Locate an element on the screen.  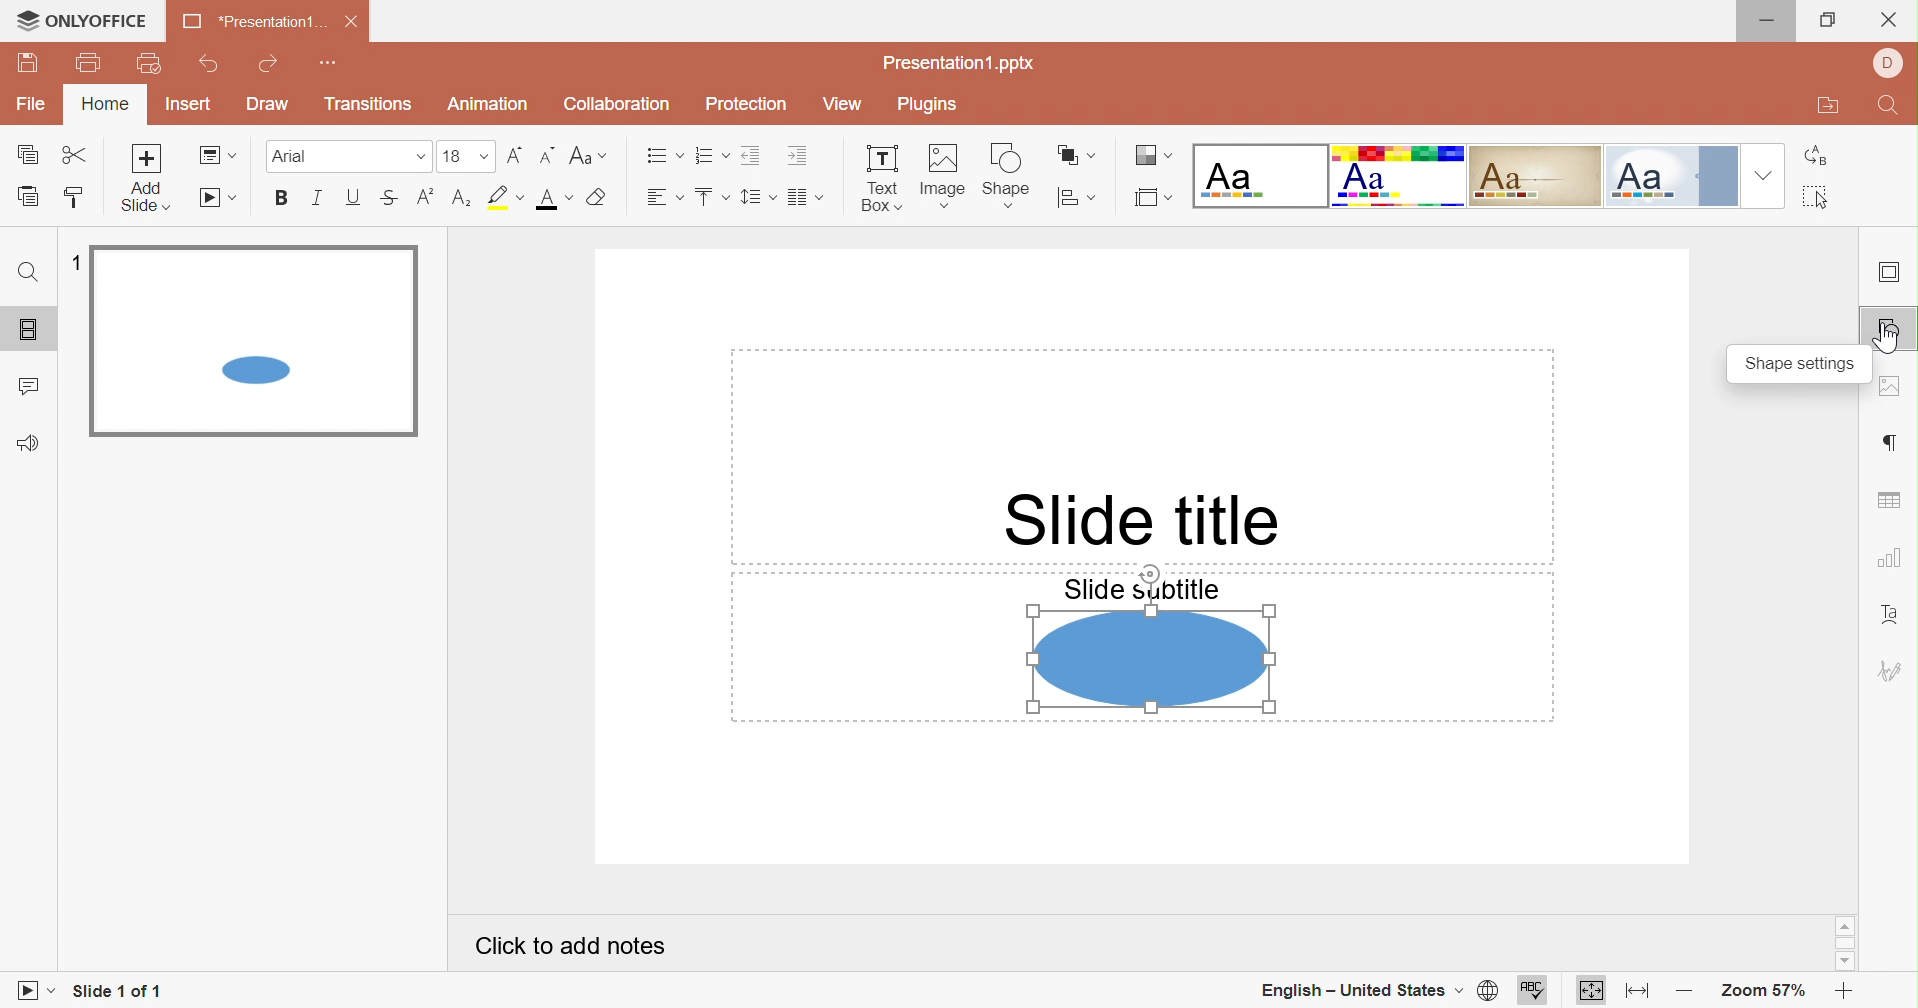
Text Box is located at coordinates (881, 180).